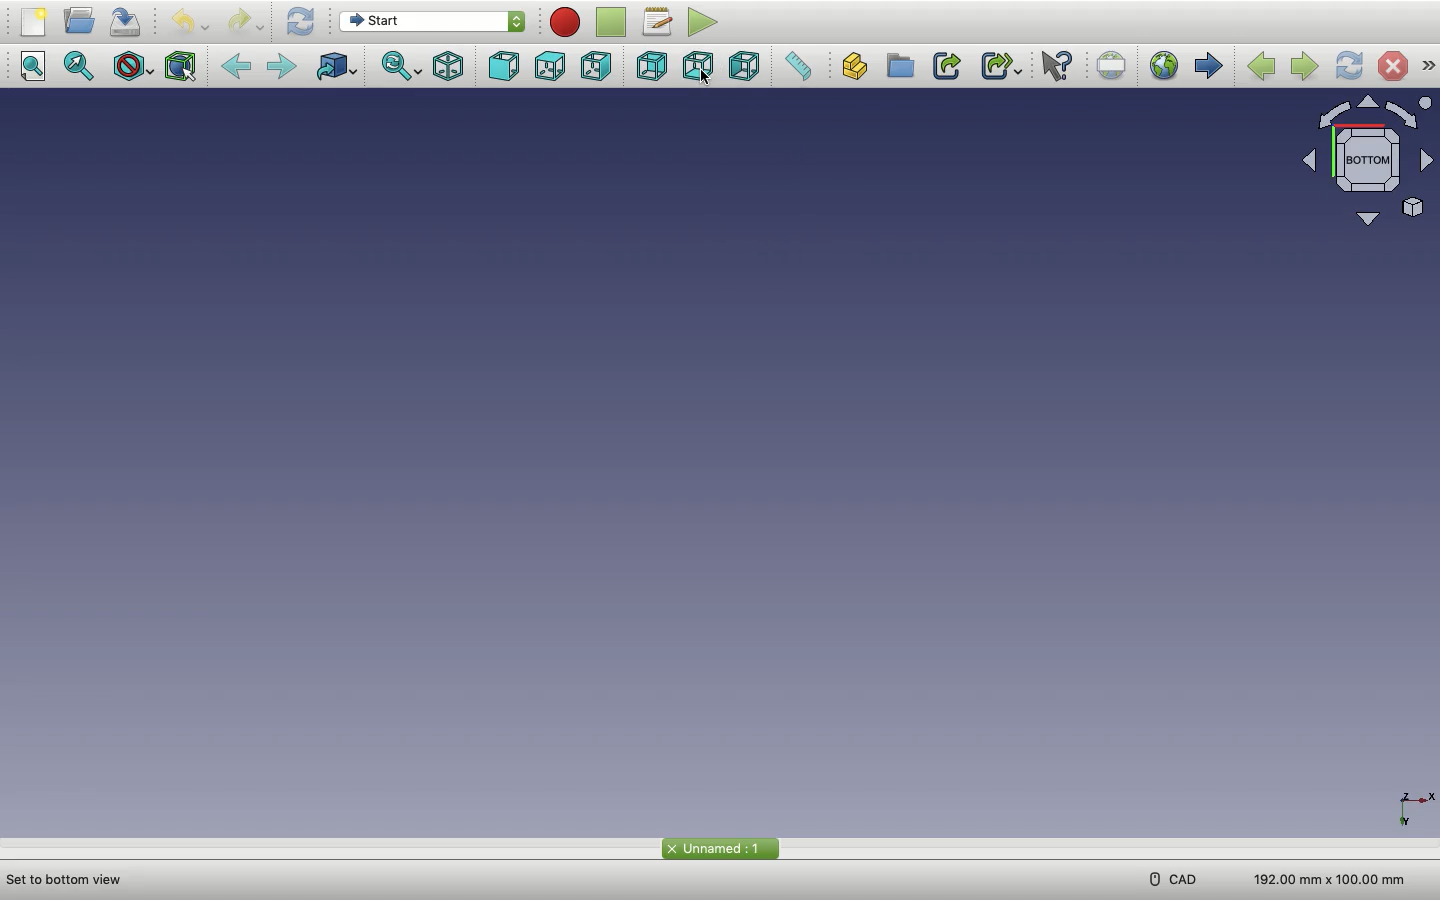  What do you see at coordinates (1428, 66) in the screenshot?
I see `Navigation` at bounding box center [1428, 66].